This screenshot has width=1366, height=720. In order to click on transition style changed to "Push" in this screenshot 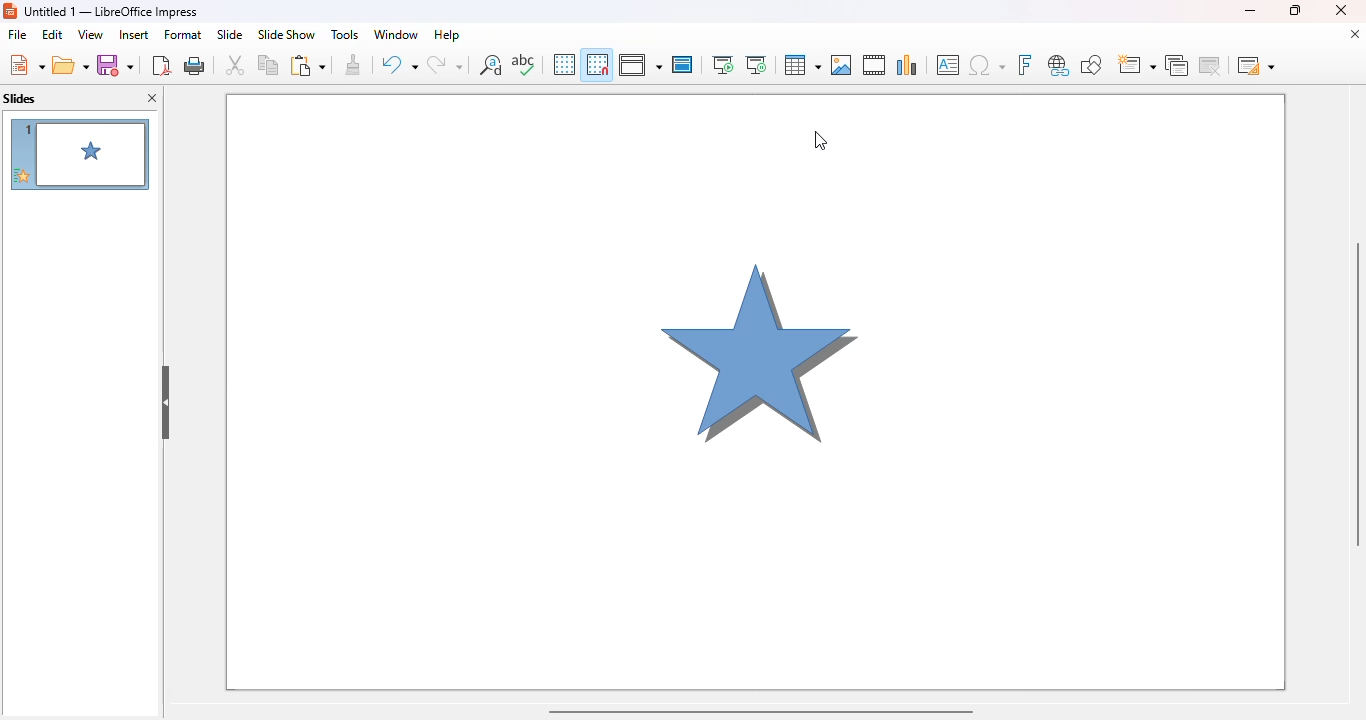, I will do `click(756, 391)`.